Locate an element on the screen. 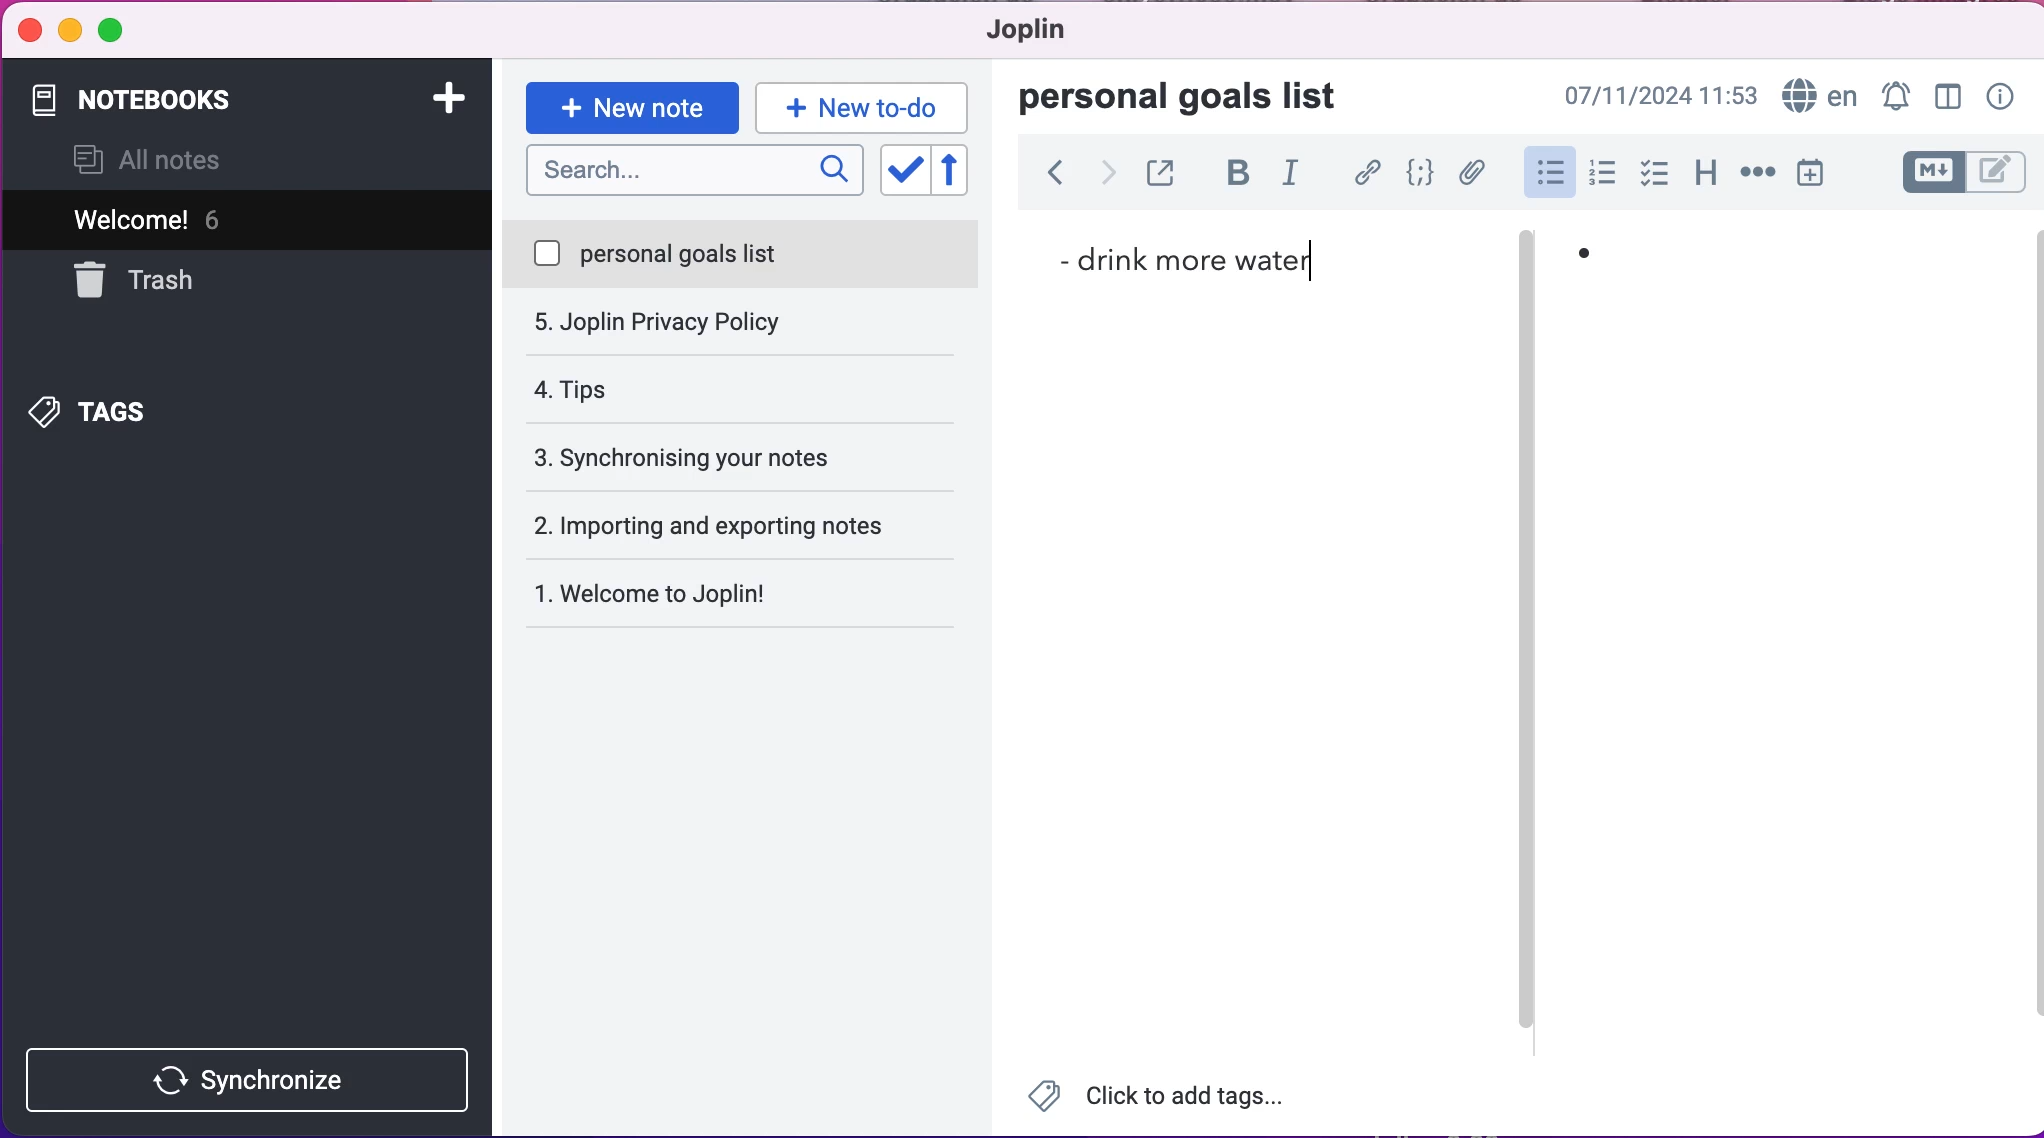 The image size is (2044, 1138). hyperlink is located at coordinates (1367, 173).